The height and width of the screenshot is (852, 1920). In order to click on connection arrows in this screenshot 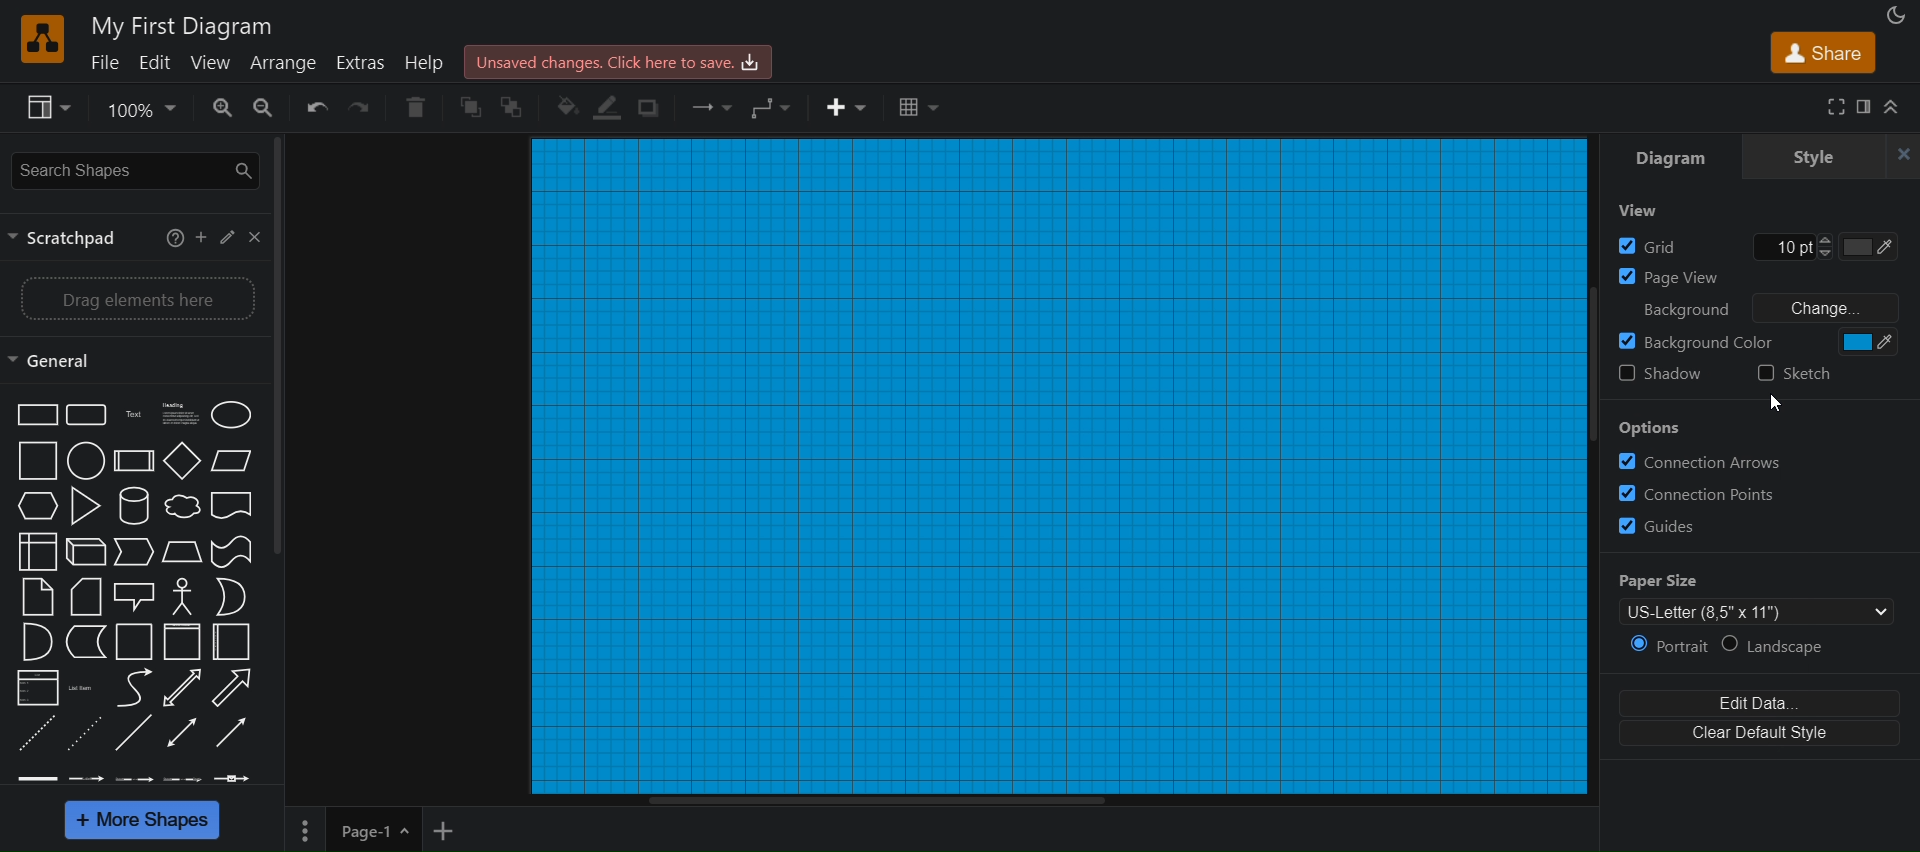, I will do `click(1763, 459)`.